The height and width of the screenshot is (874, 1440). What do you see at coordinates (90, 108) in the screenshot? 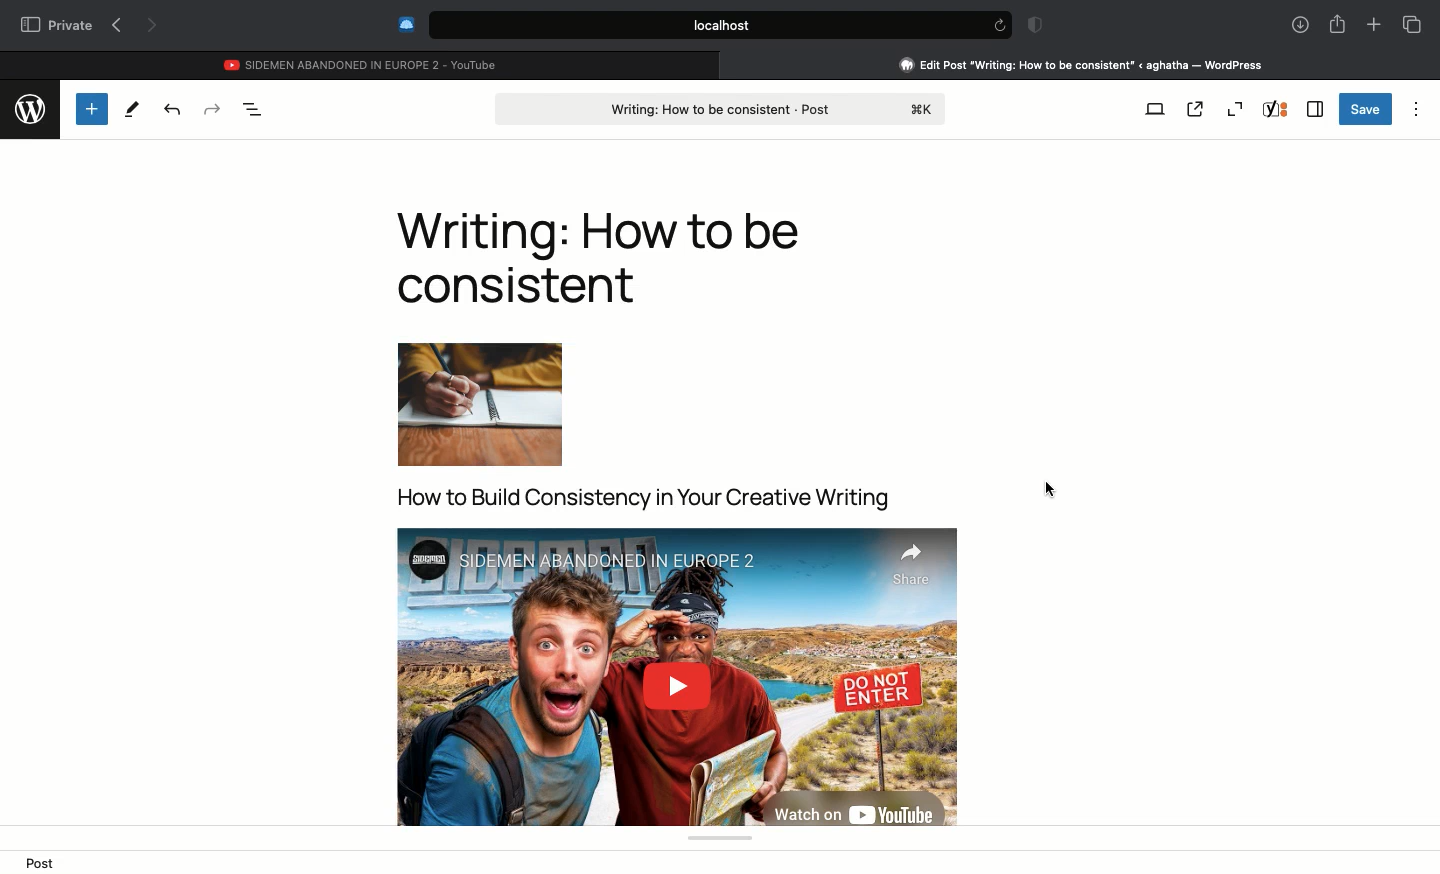
I see `Add new block` at bounding box center [90, 108].